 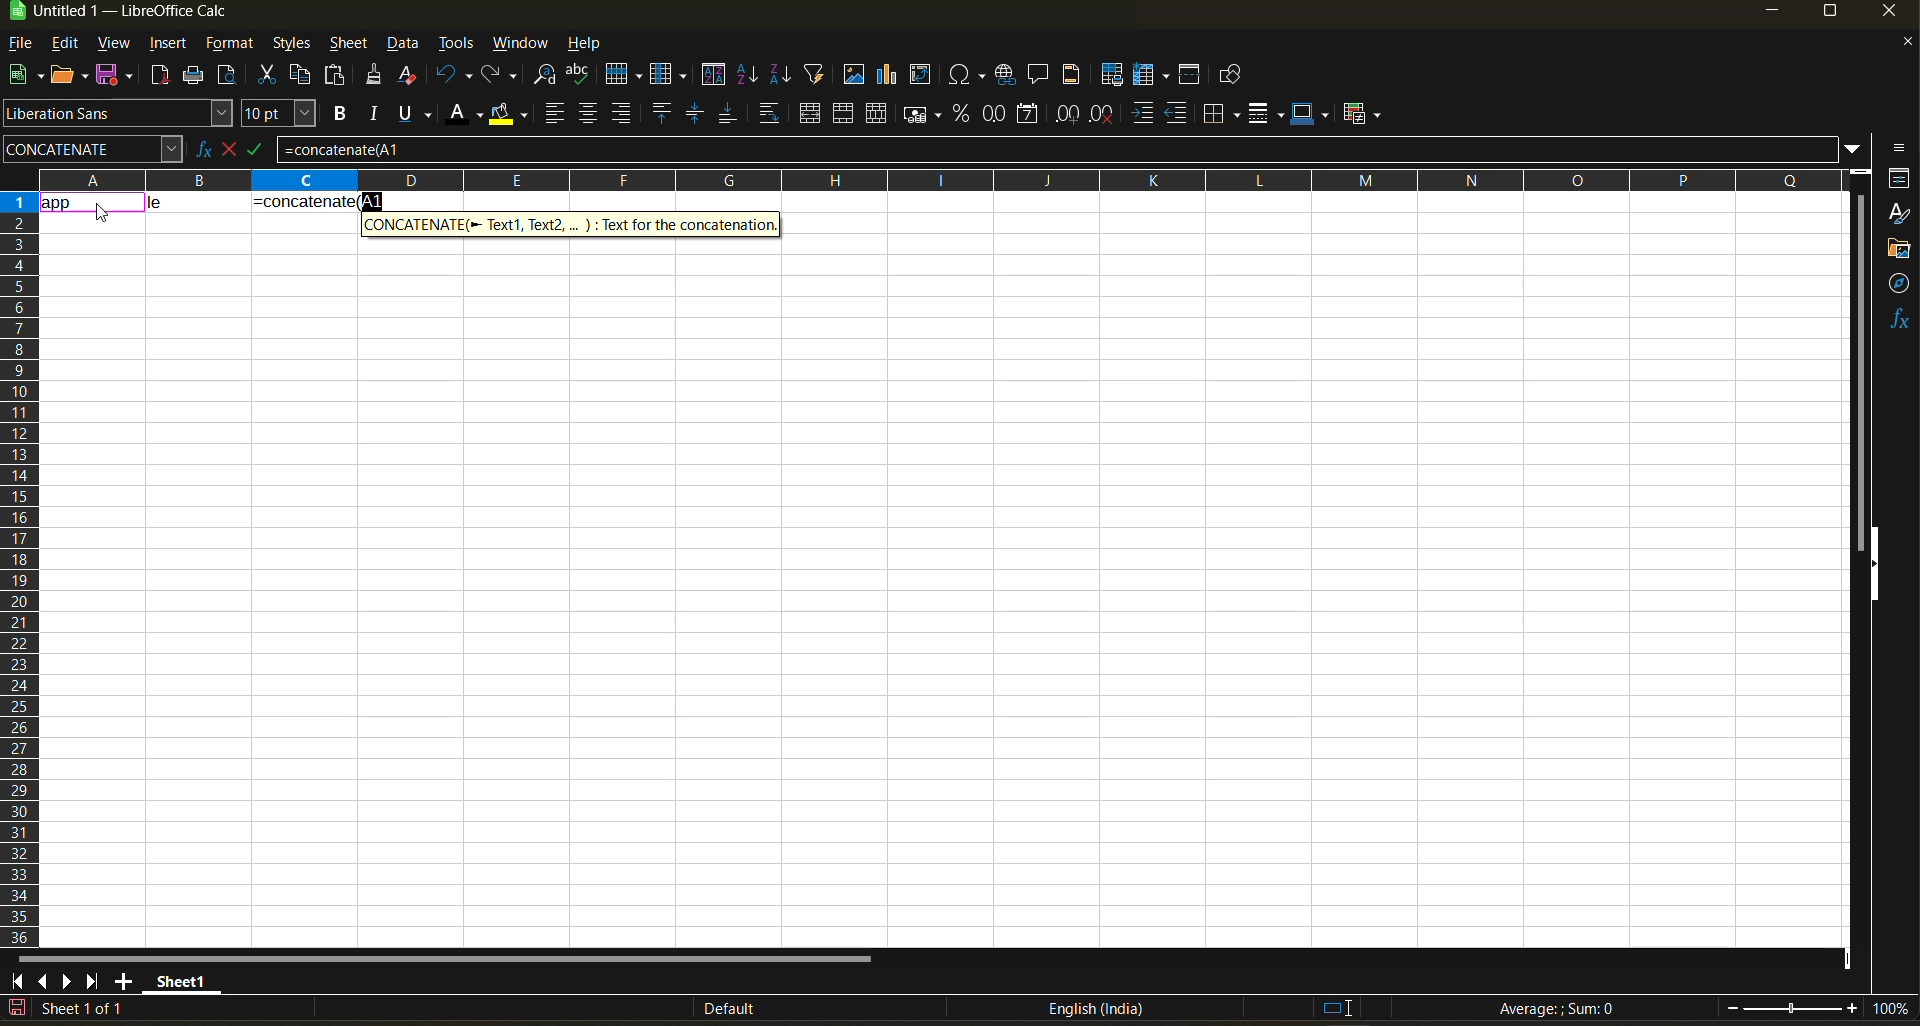 What do you see at coordinates (1829, 15) in the screenshot?
I see `maximize` at bounding box center [1829, 15].